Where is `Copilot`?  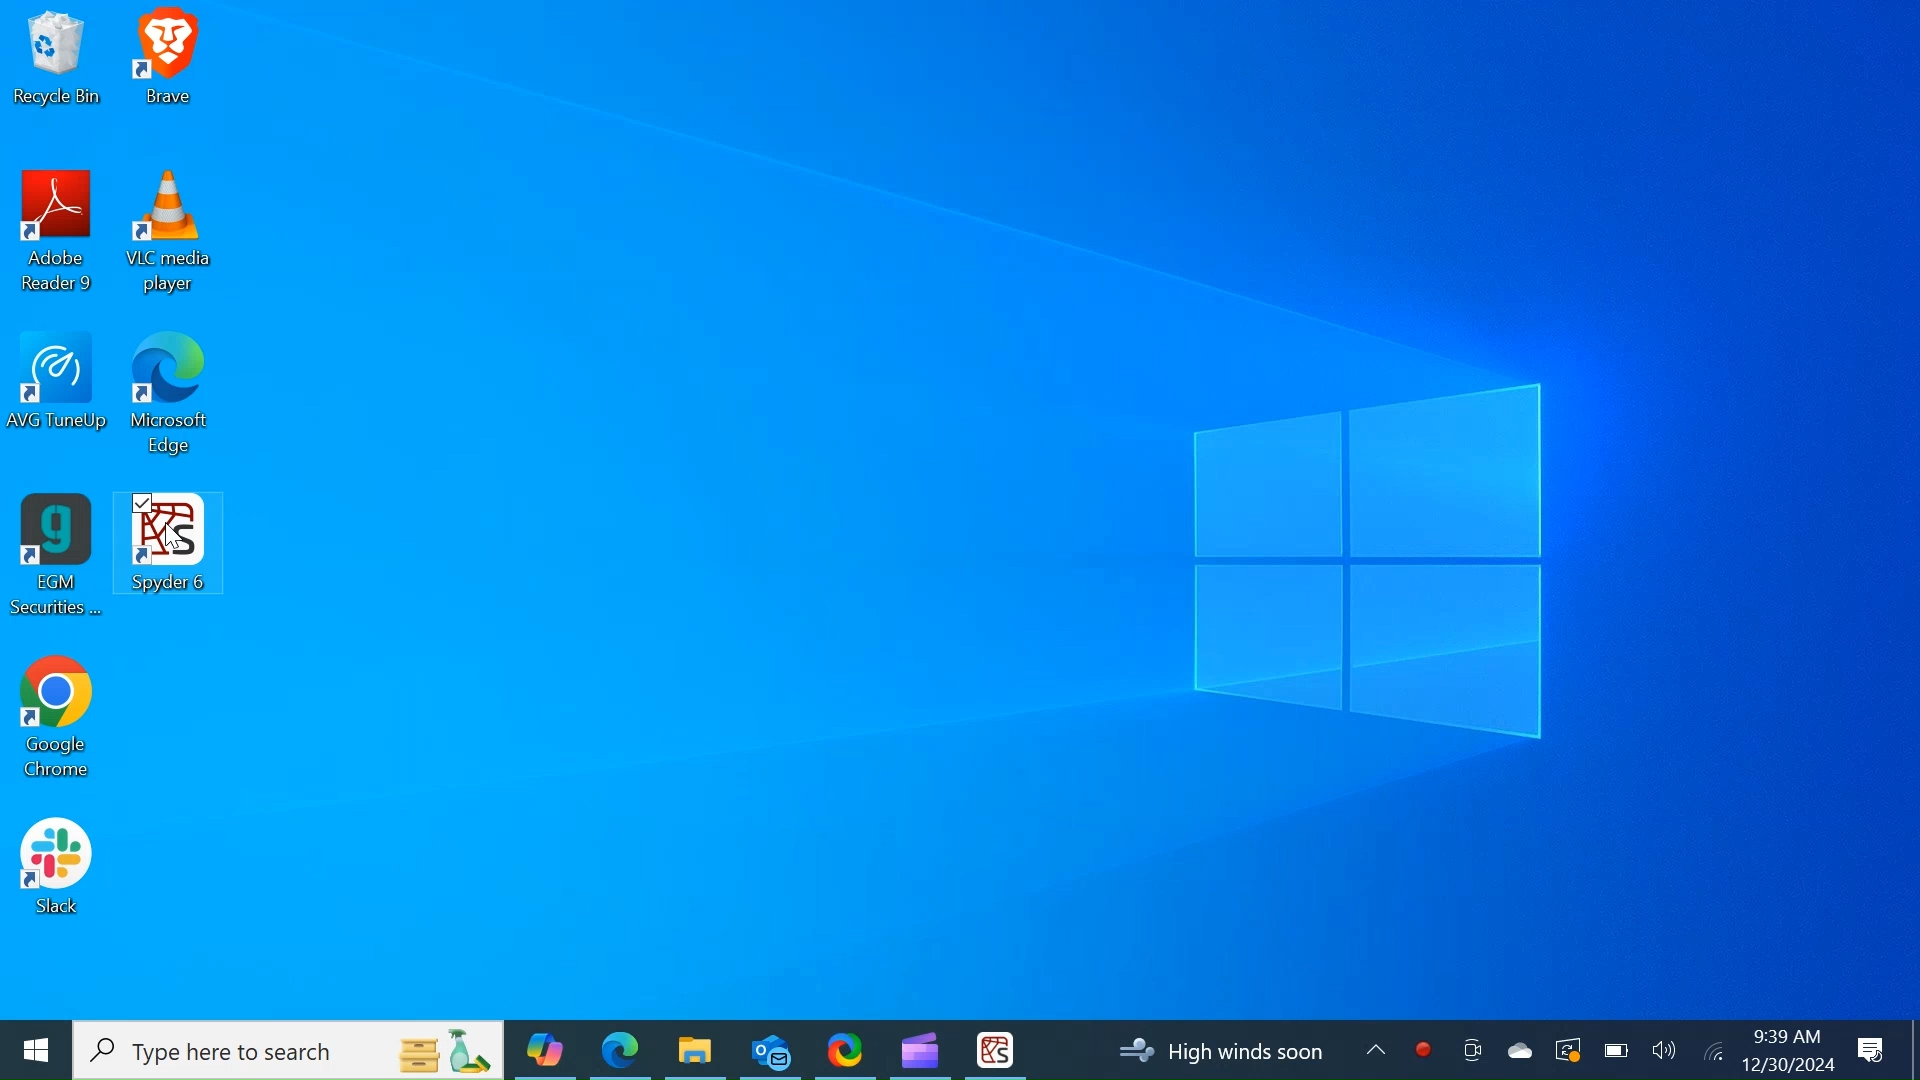 Copilot is located at coordinates (545, 1049).